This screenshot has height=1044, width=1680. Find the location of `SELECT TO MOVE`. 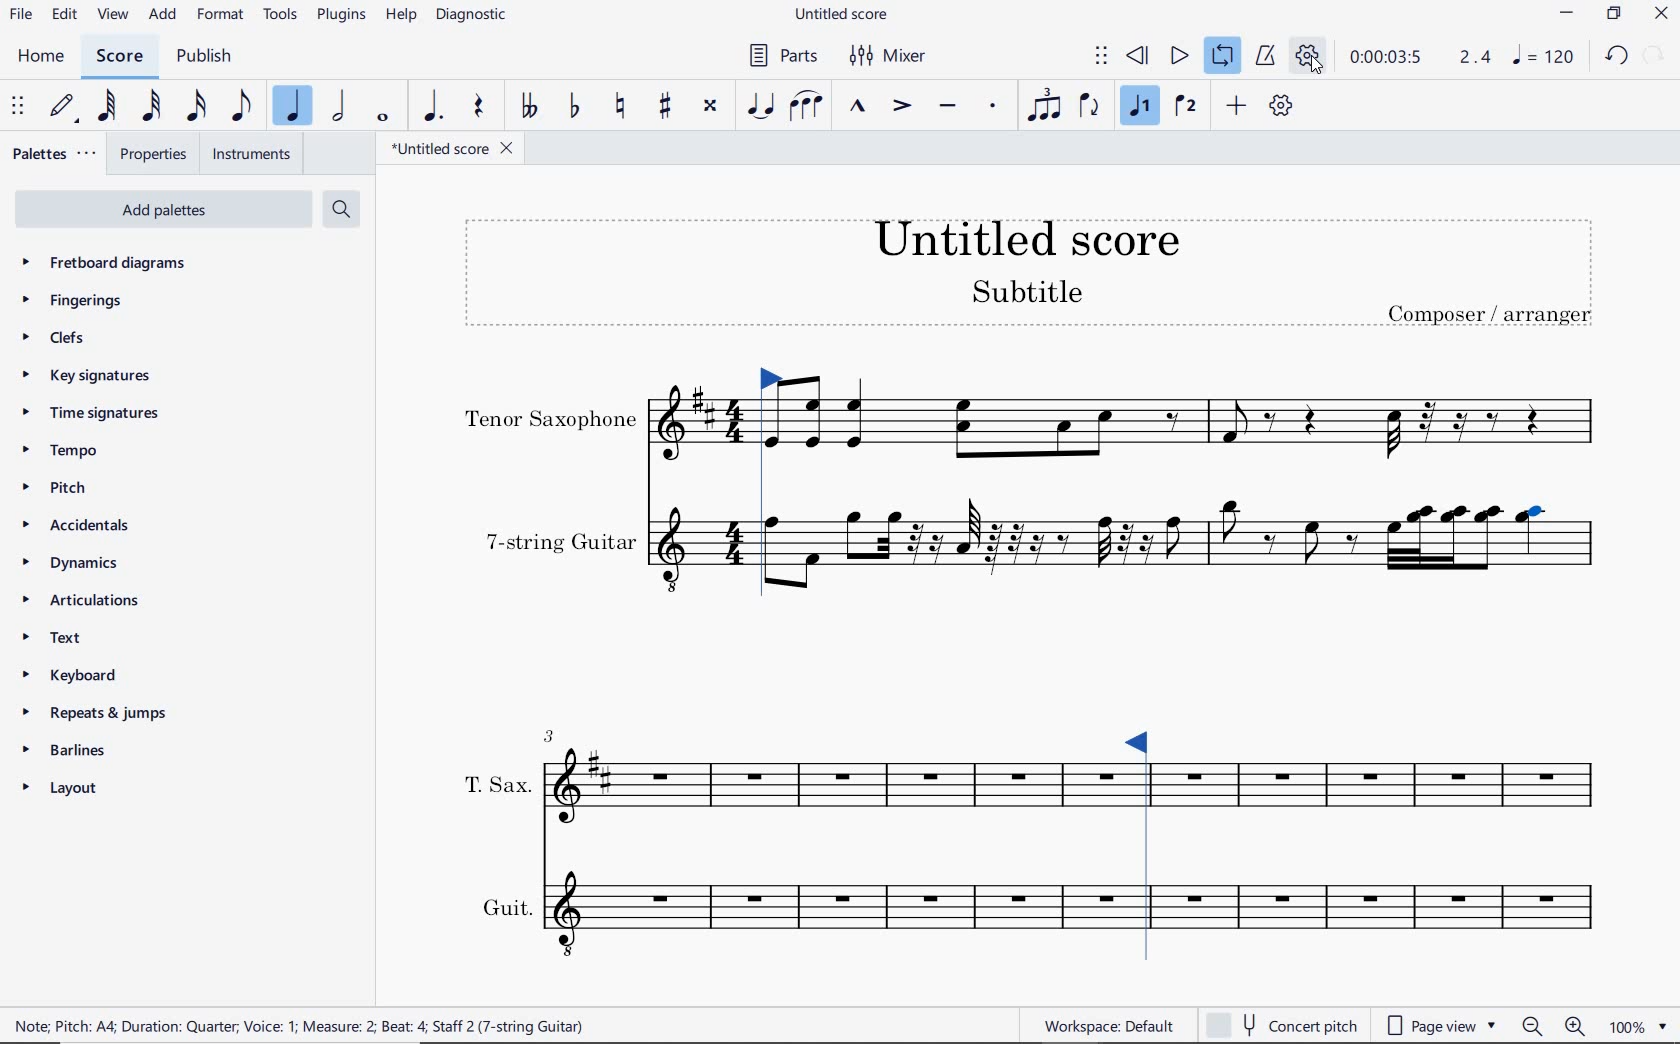

SELECT TO MOVE is located at coordinates (1101, 54).